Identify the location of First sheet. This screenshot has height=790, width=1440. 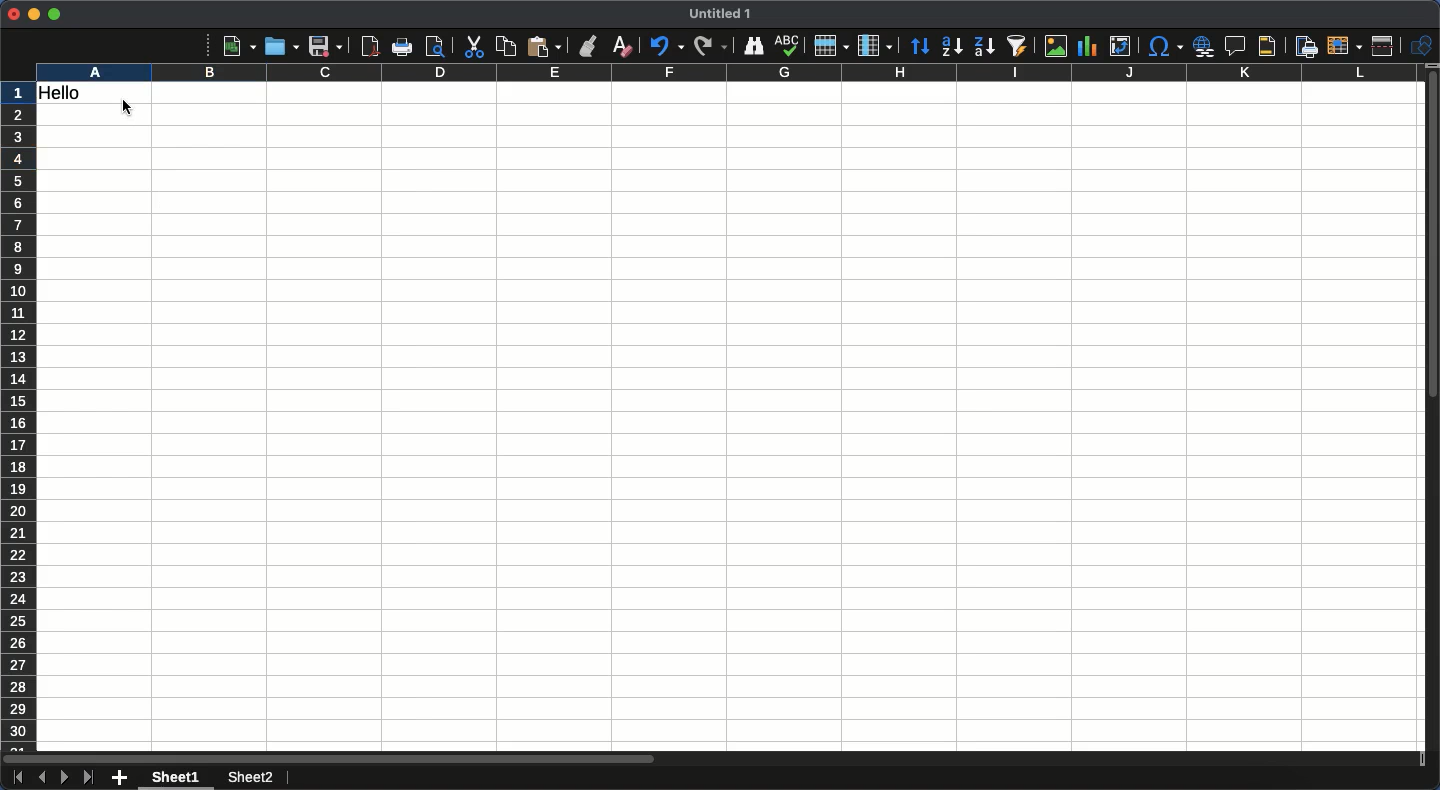
(16, 778).